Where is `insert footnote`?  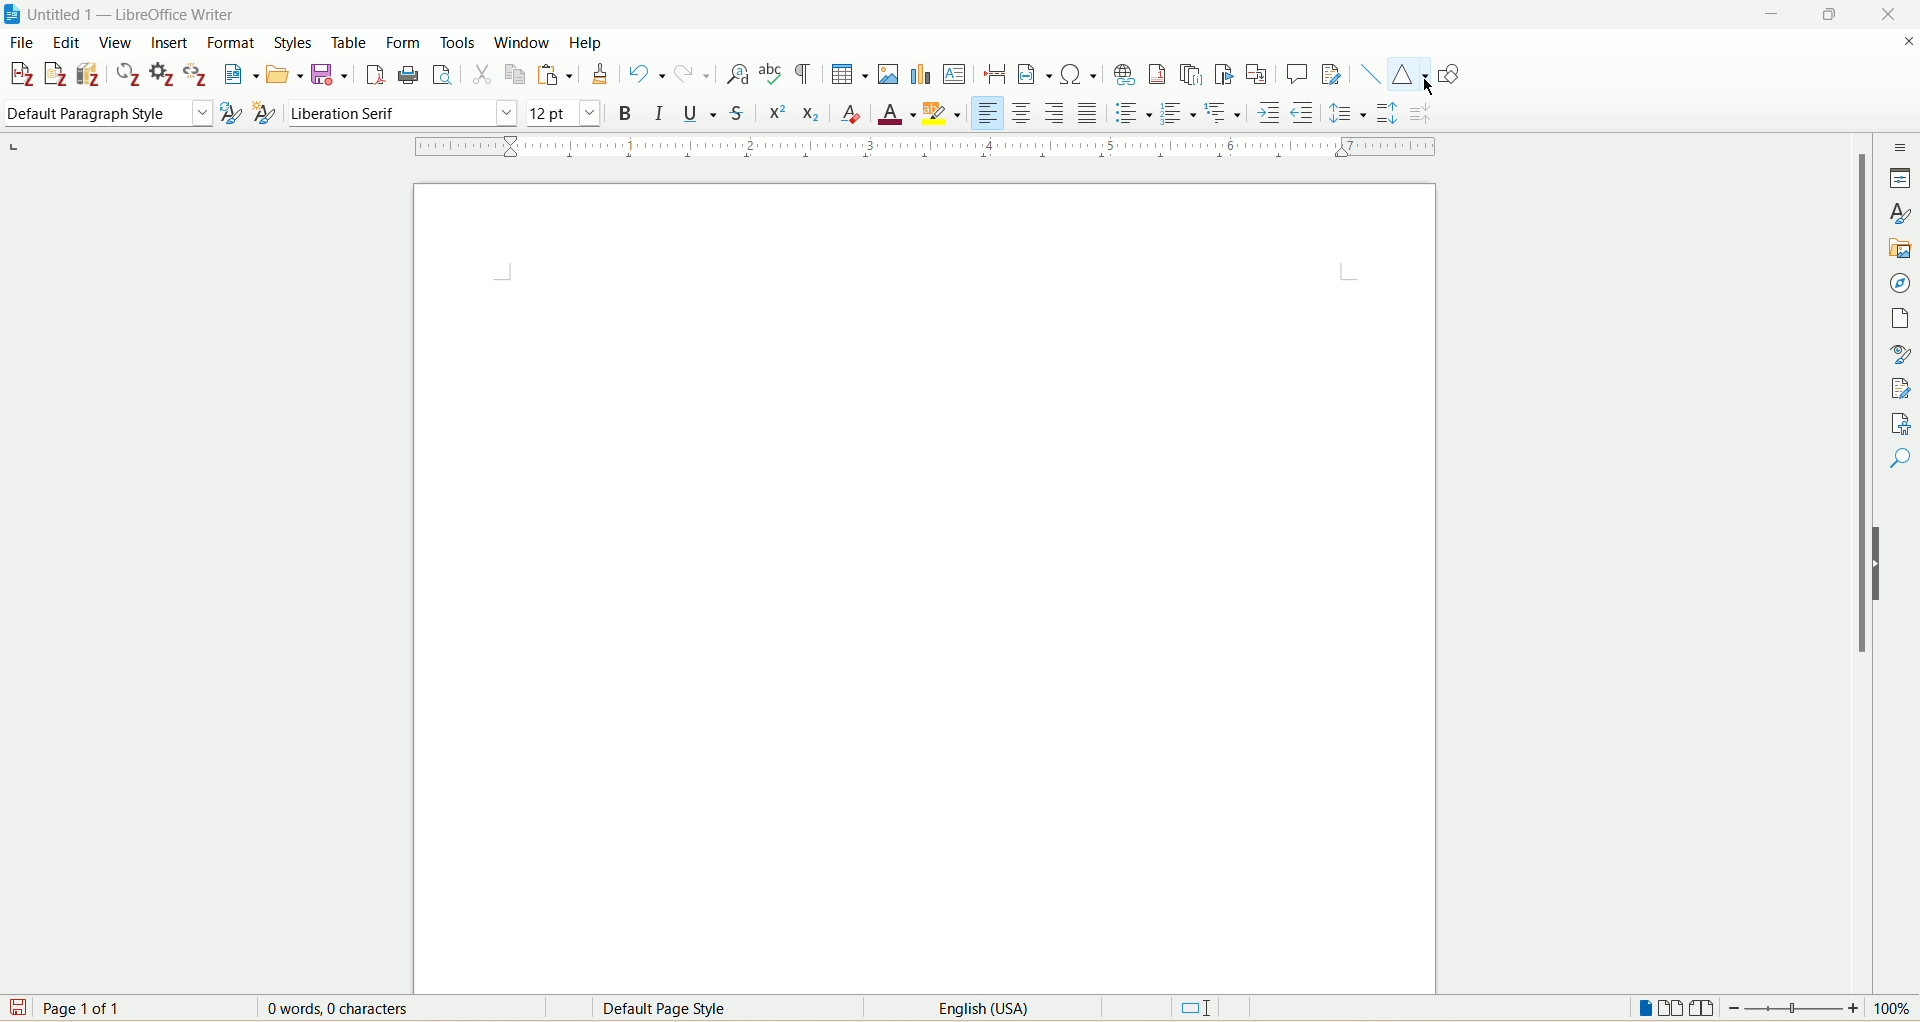 insert footnote is located at coordinates (1163, 74).